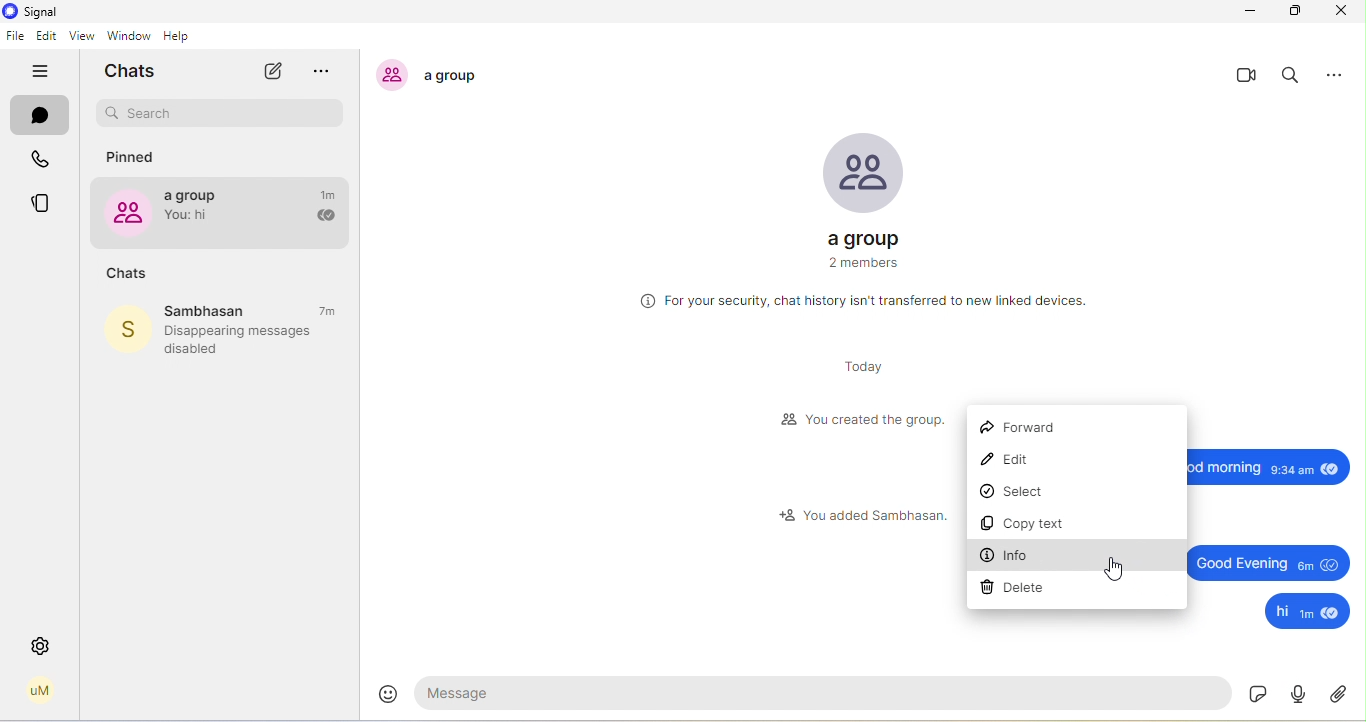  I want to click on video call, so click(1246, 76).